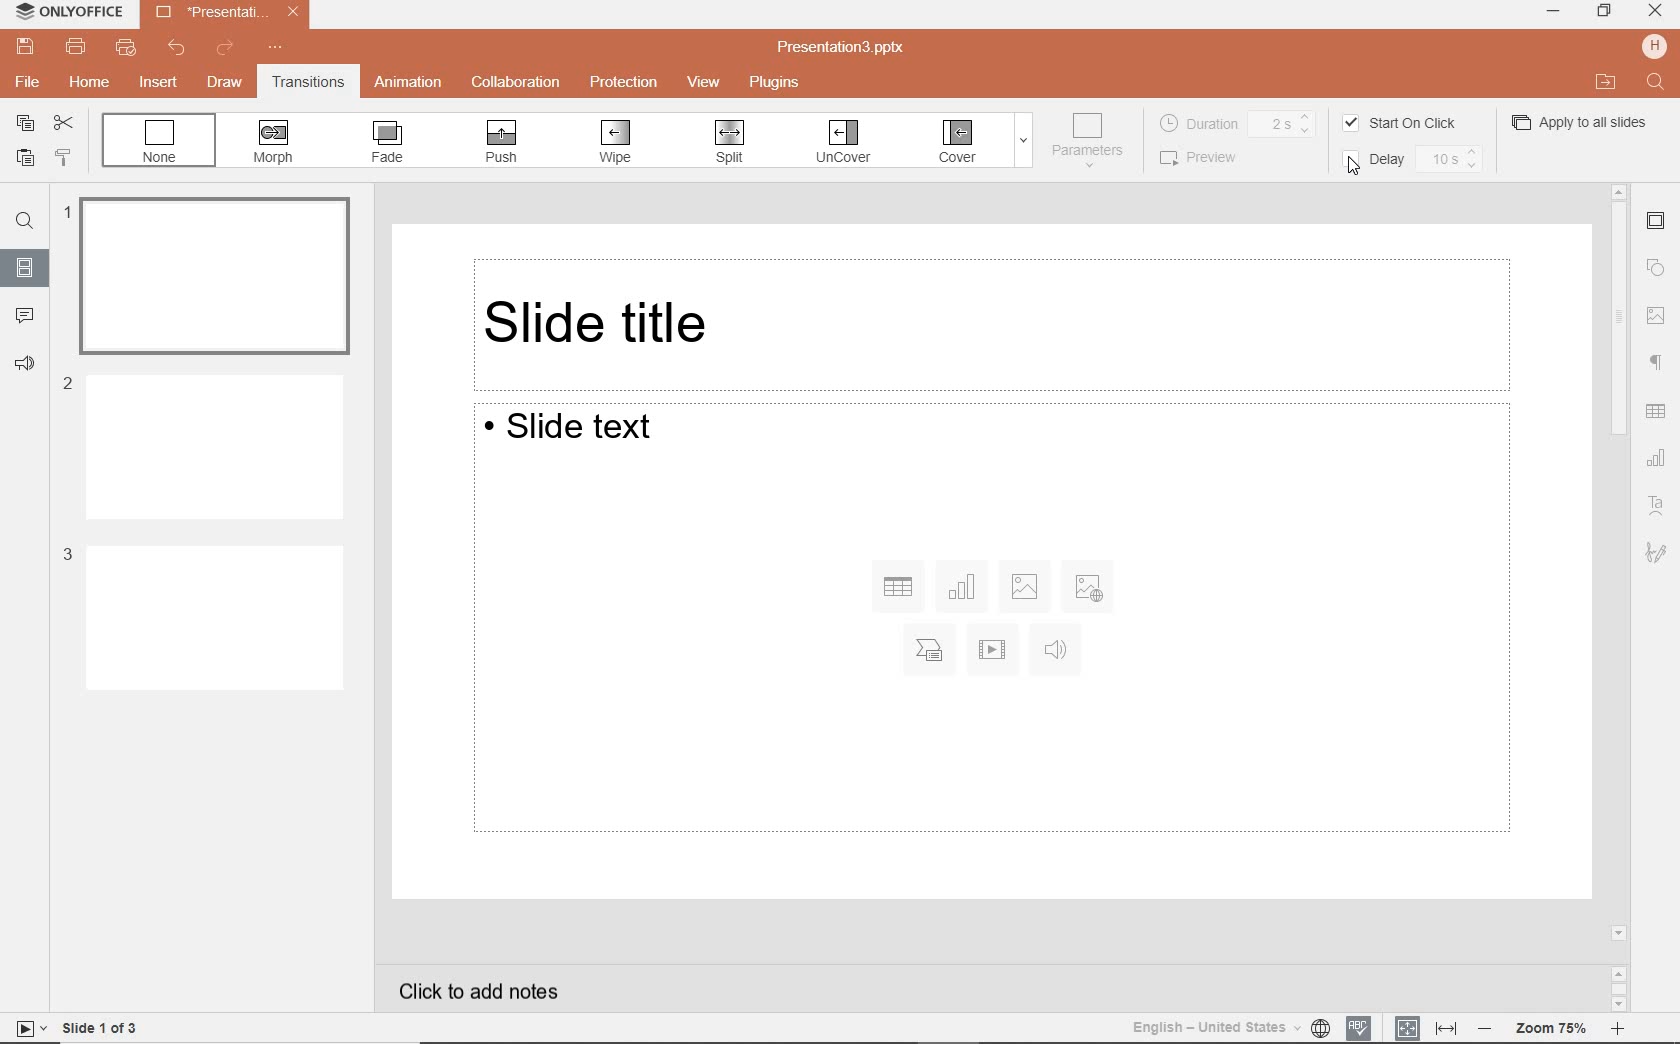 This screenshot has height=1044, width=1680. Describe the element at coordinates (1239, 122) in the screenshot. I see `DURATION` at that location.